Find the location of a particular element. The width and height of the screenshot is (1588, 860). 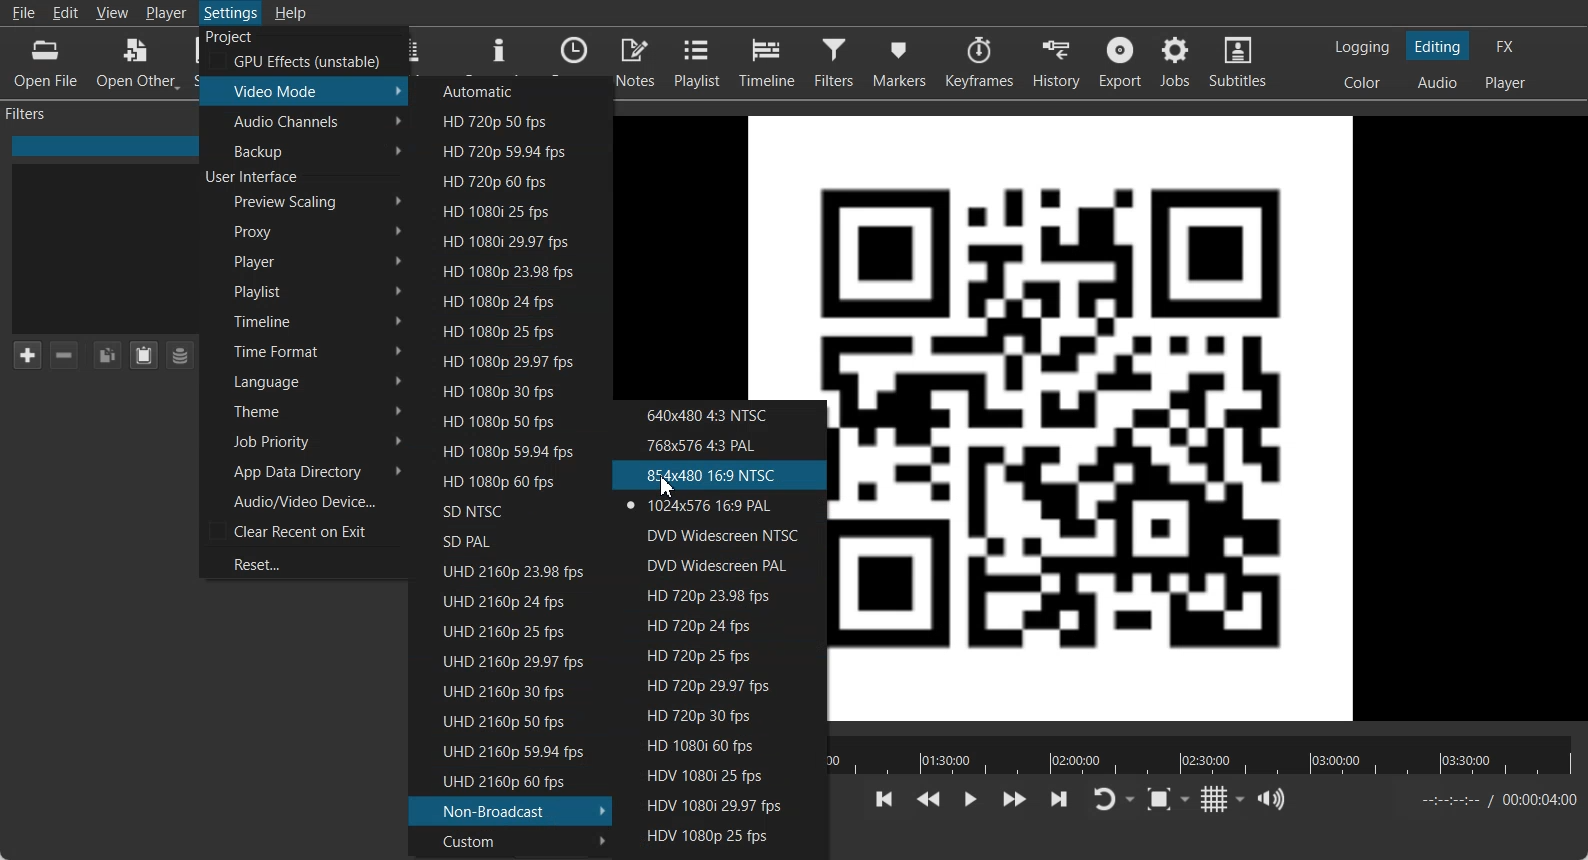

UHD 2160p 29.97 fps is located at coordinates (503, 661).